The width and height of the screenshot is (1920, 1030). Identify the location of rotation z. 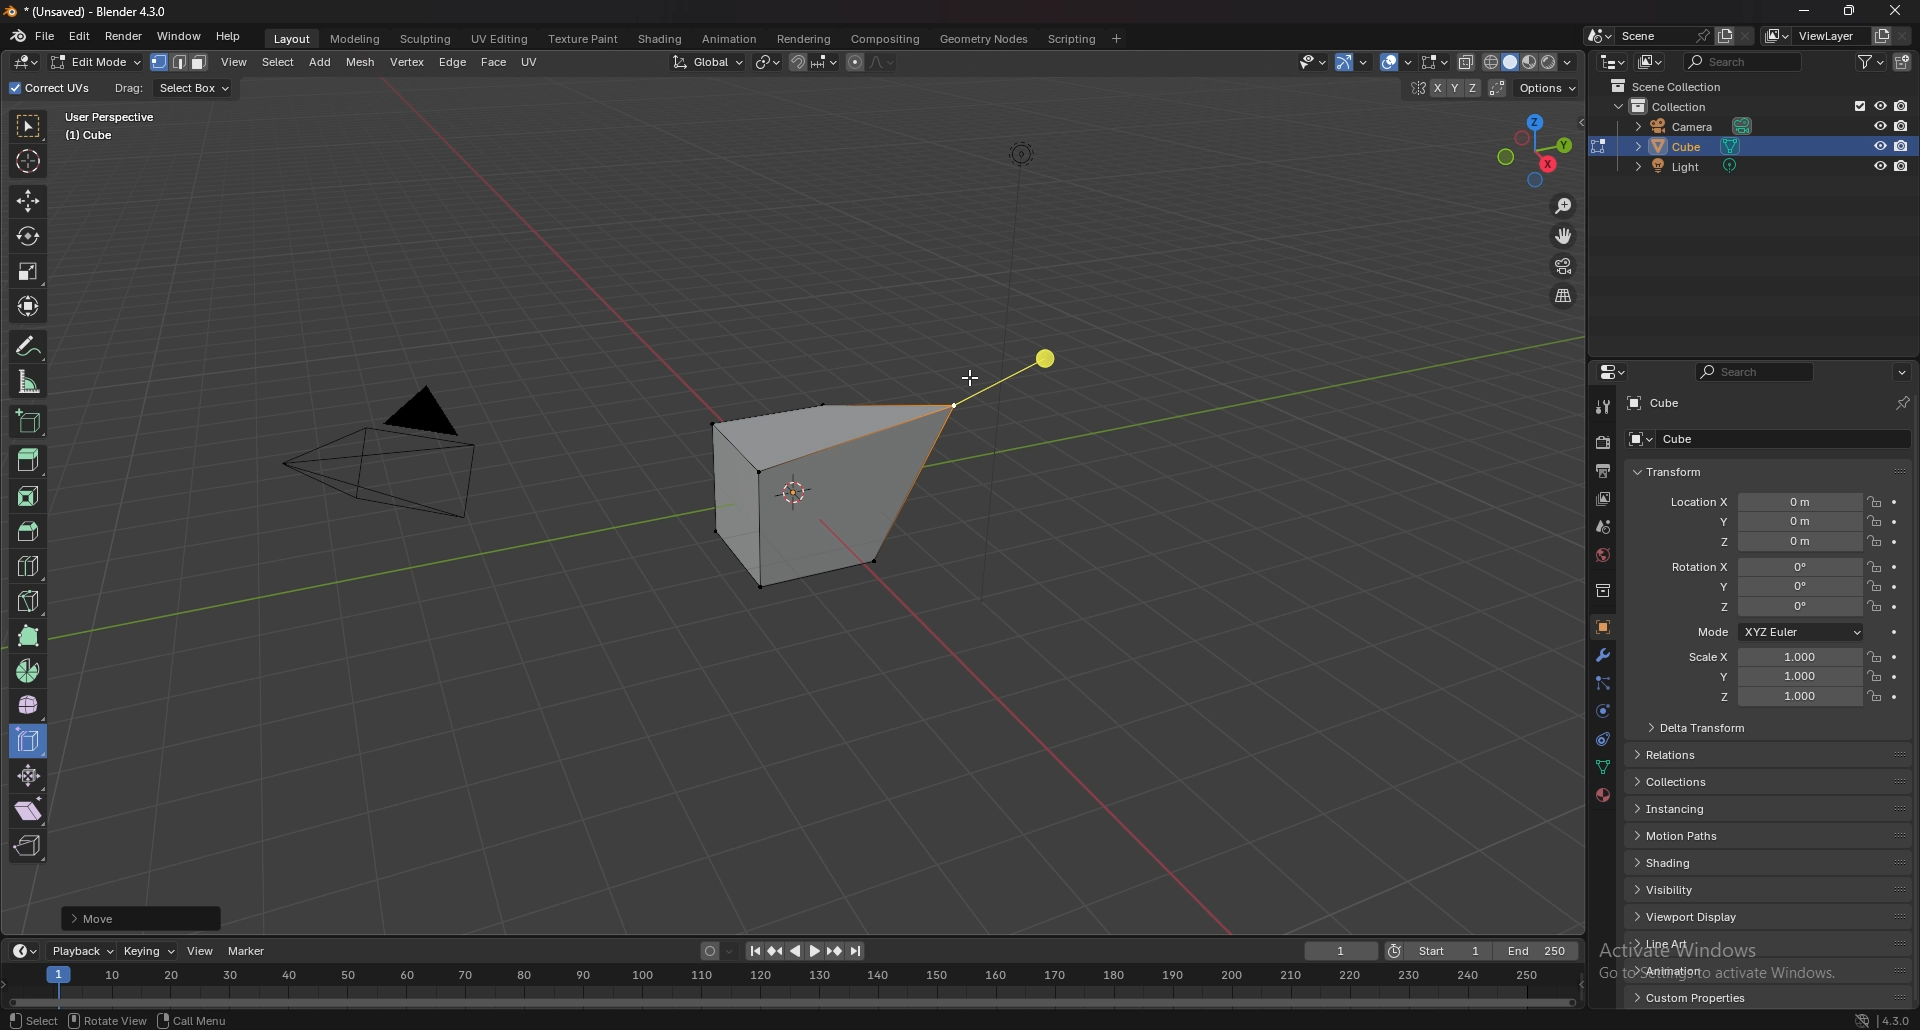
(1772, 608).